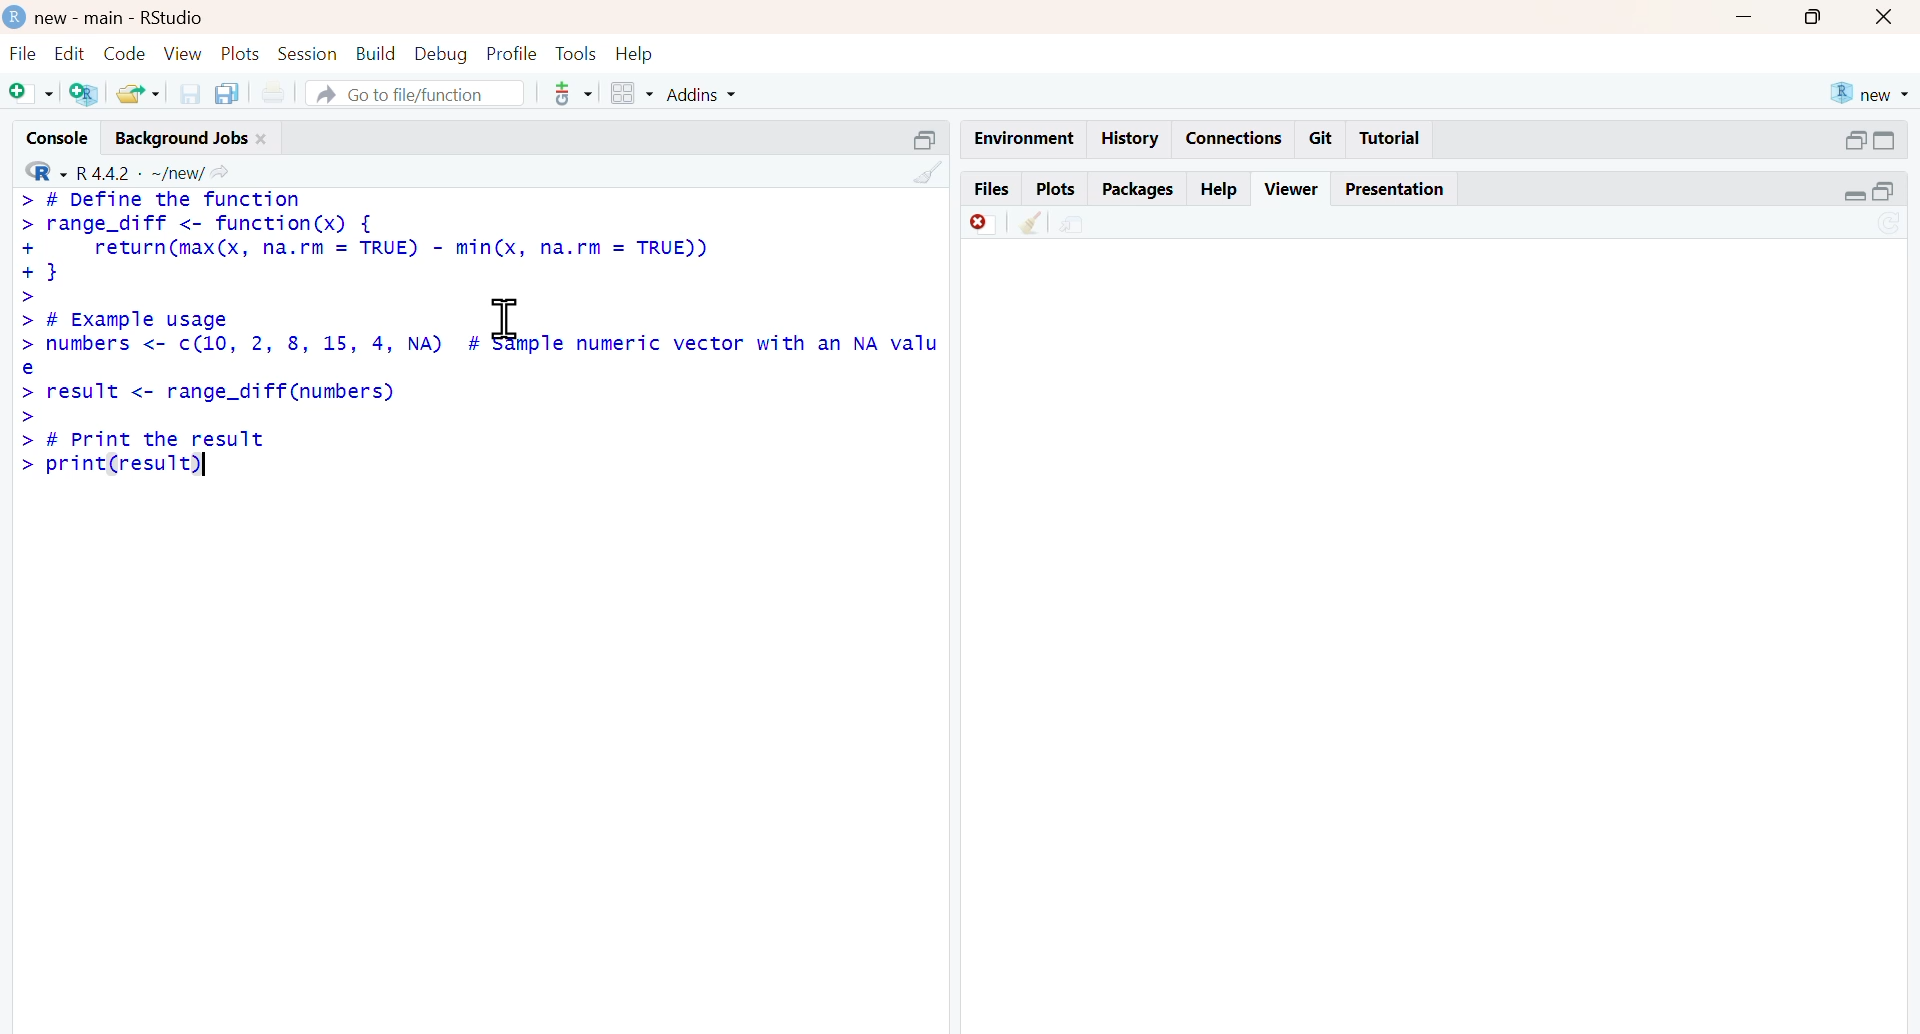 This screenshot has width=1920, height=1034. I want to click on tutorial, so click(1392, 139).